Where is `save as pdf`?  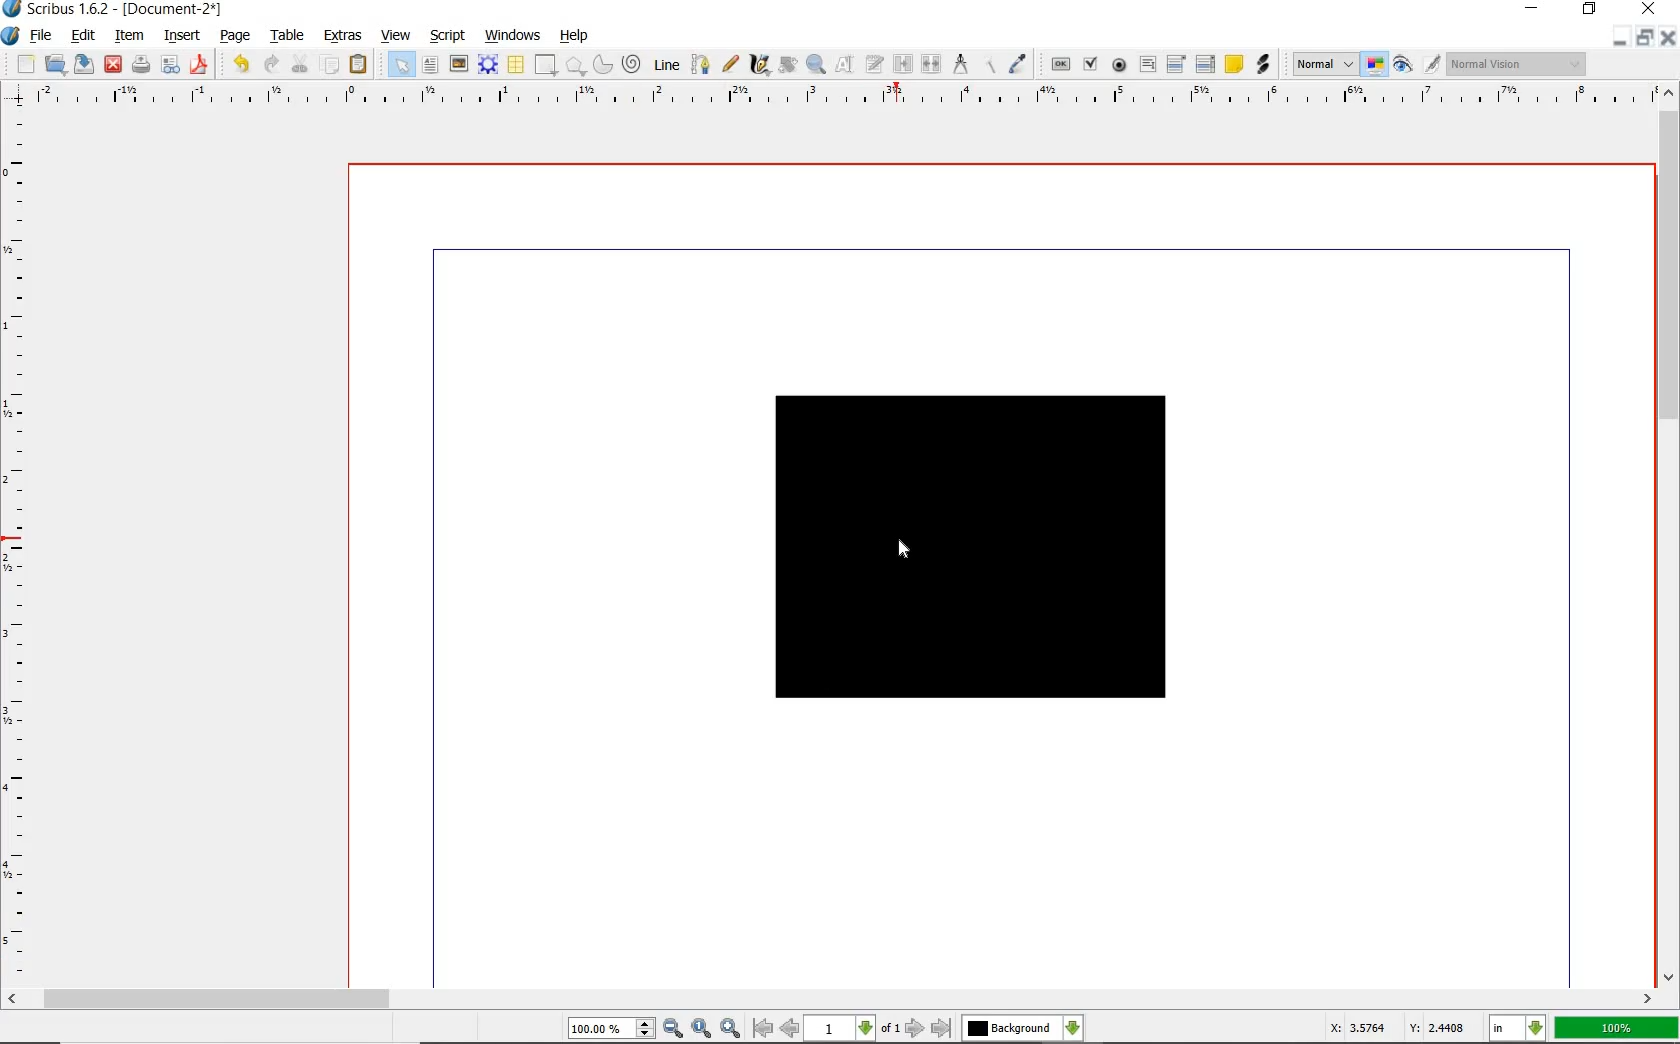
save as pdf is located at coordinates (201, 65).